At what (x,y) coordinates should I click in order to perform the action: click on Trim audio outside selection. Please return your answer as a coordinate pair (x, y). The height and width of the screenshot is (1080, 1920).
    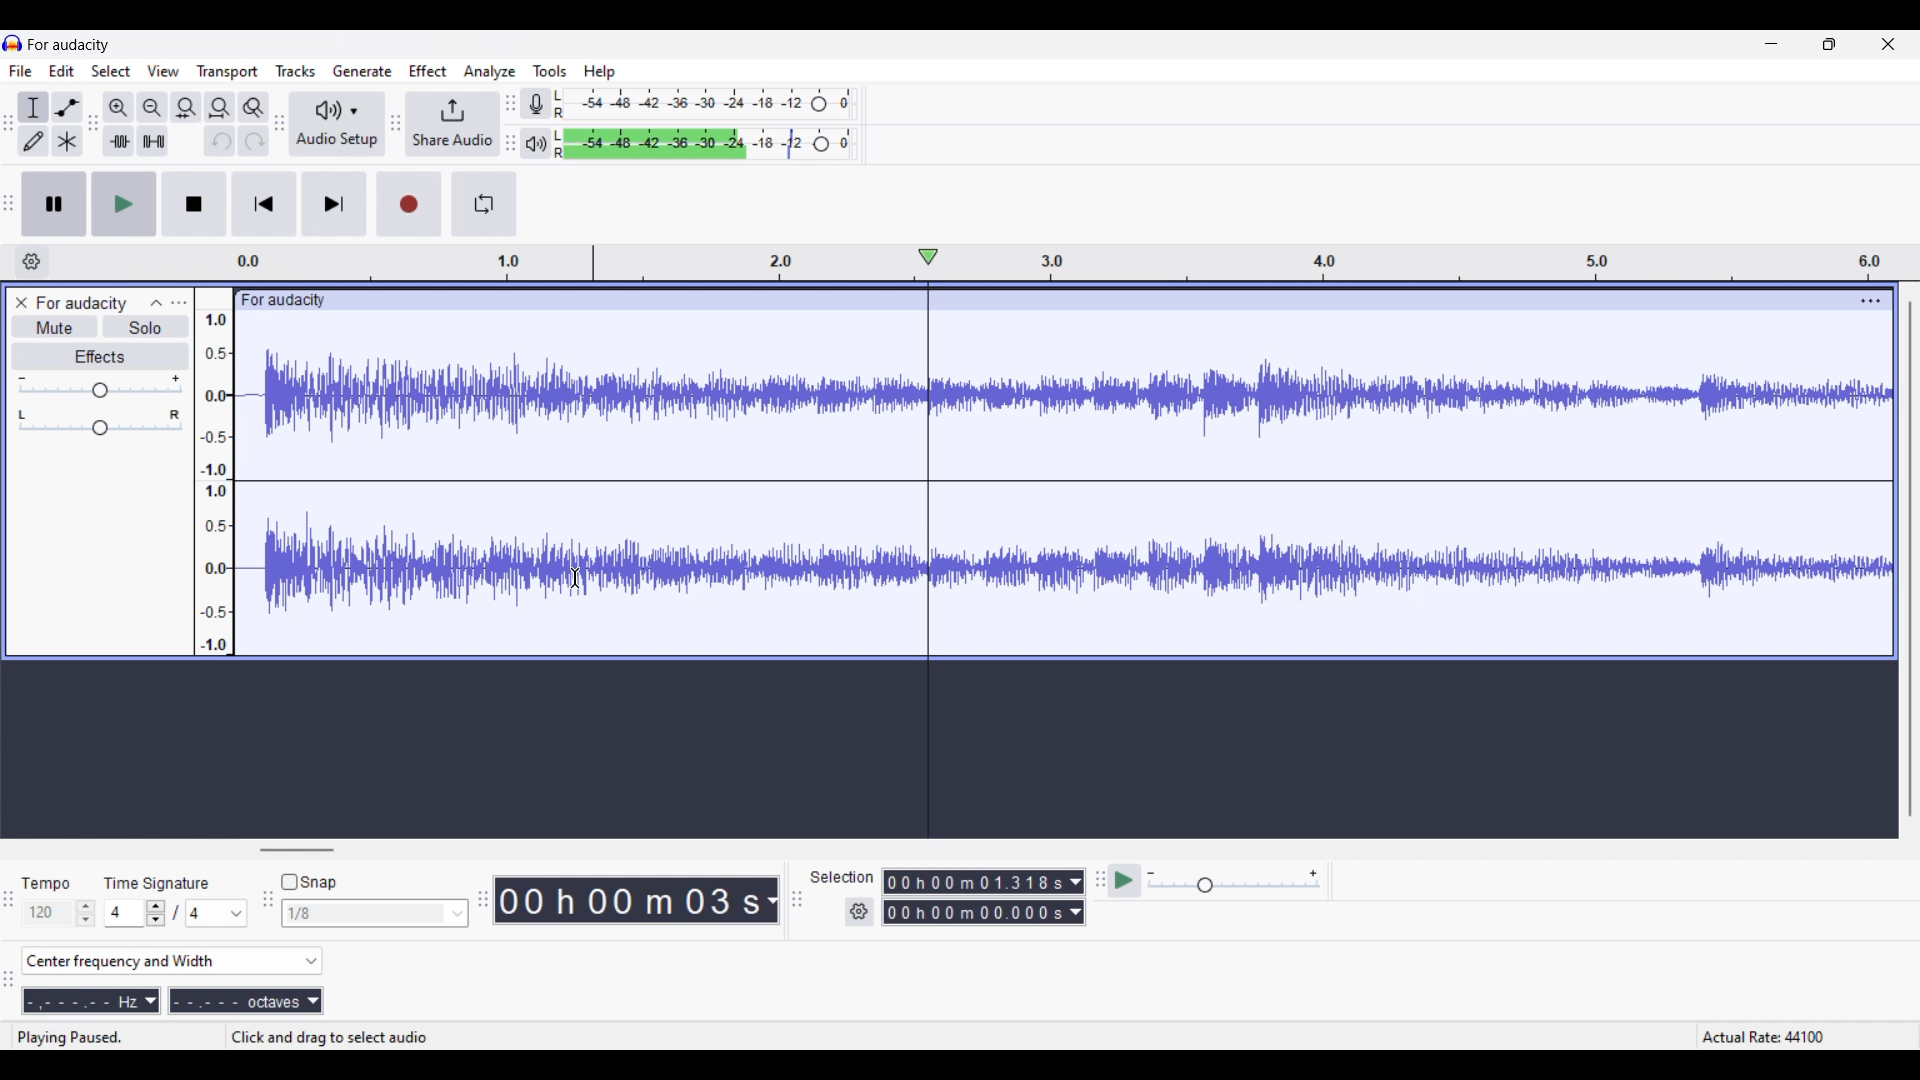
    Looking at the image, I should click on (119, 141).